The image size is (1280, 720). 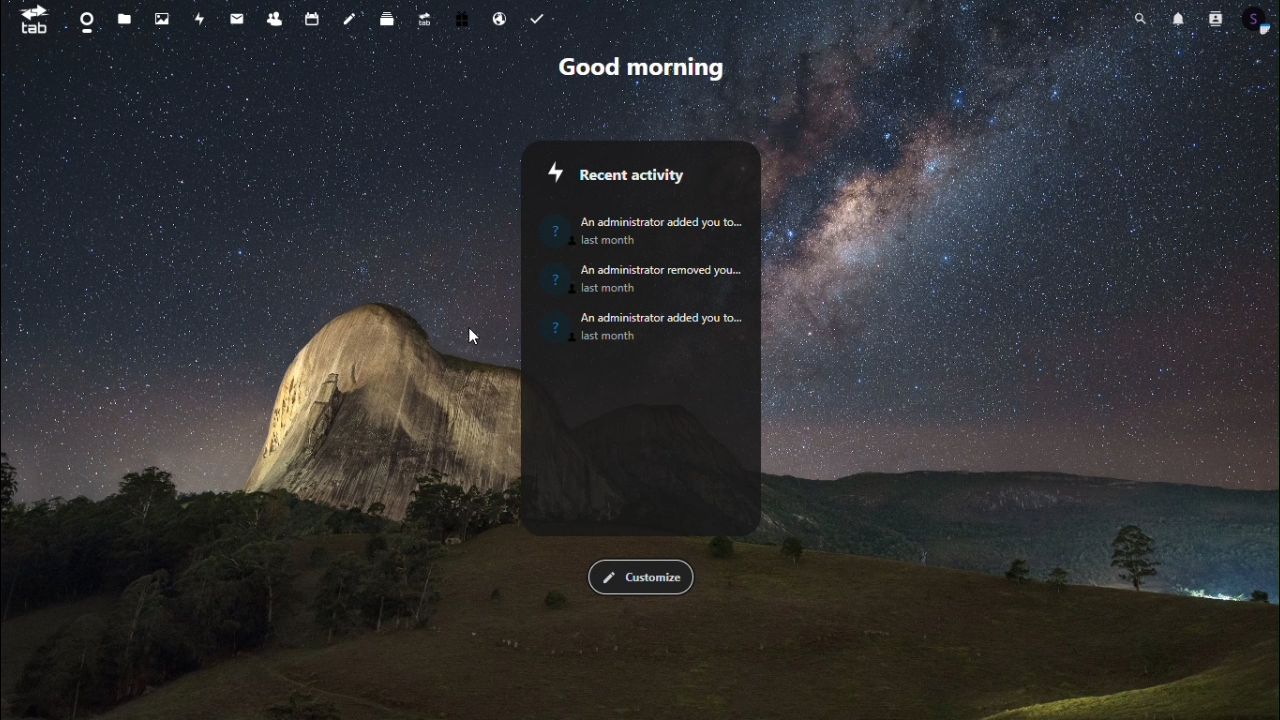 What do you see at coordinates (662, 271) in the screenshot?
I see `An administrator removed you...` at bounding box center [662, 271].